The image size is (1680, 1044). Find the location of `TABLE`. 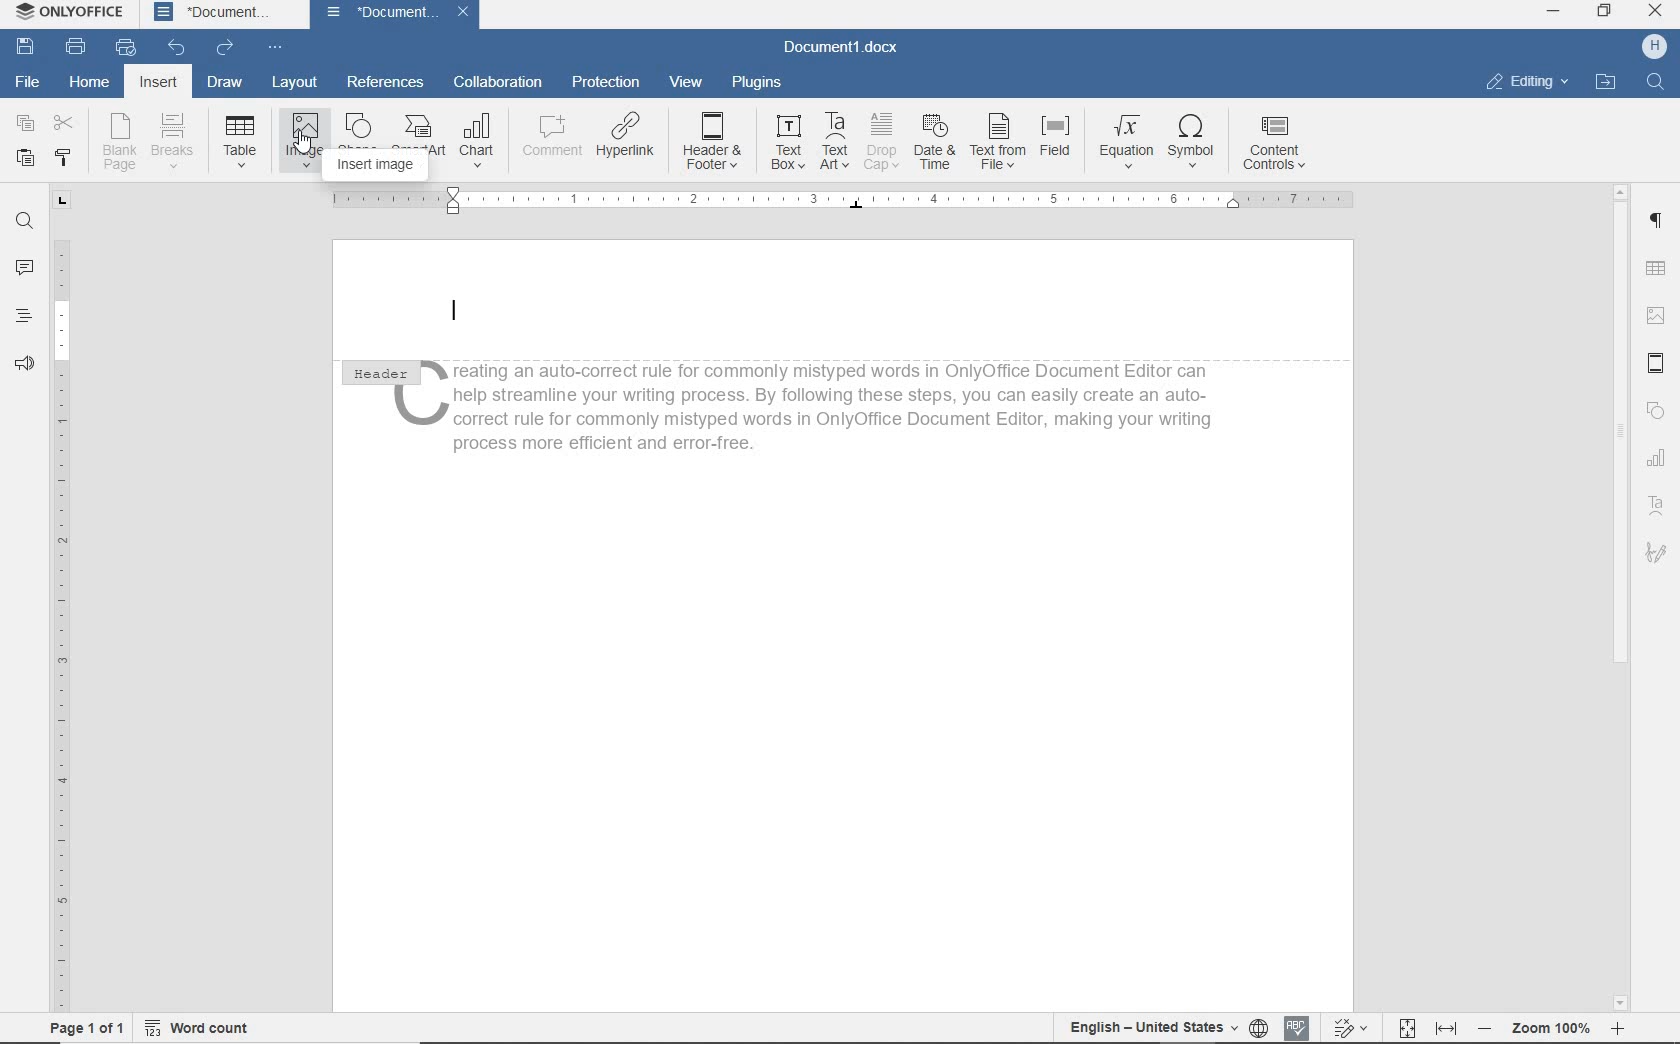

TABLE is located at coordinates (1654, 269).